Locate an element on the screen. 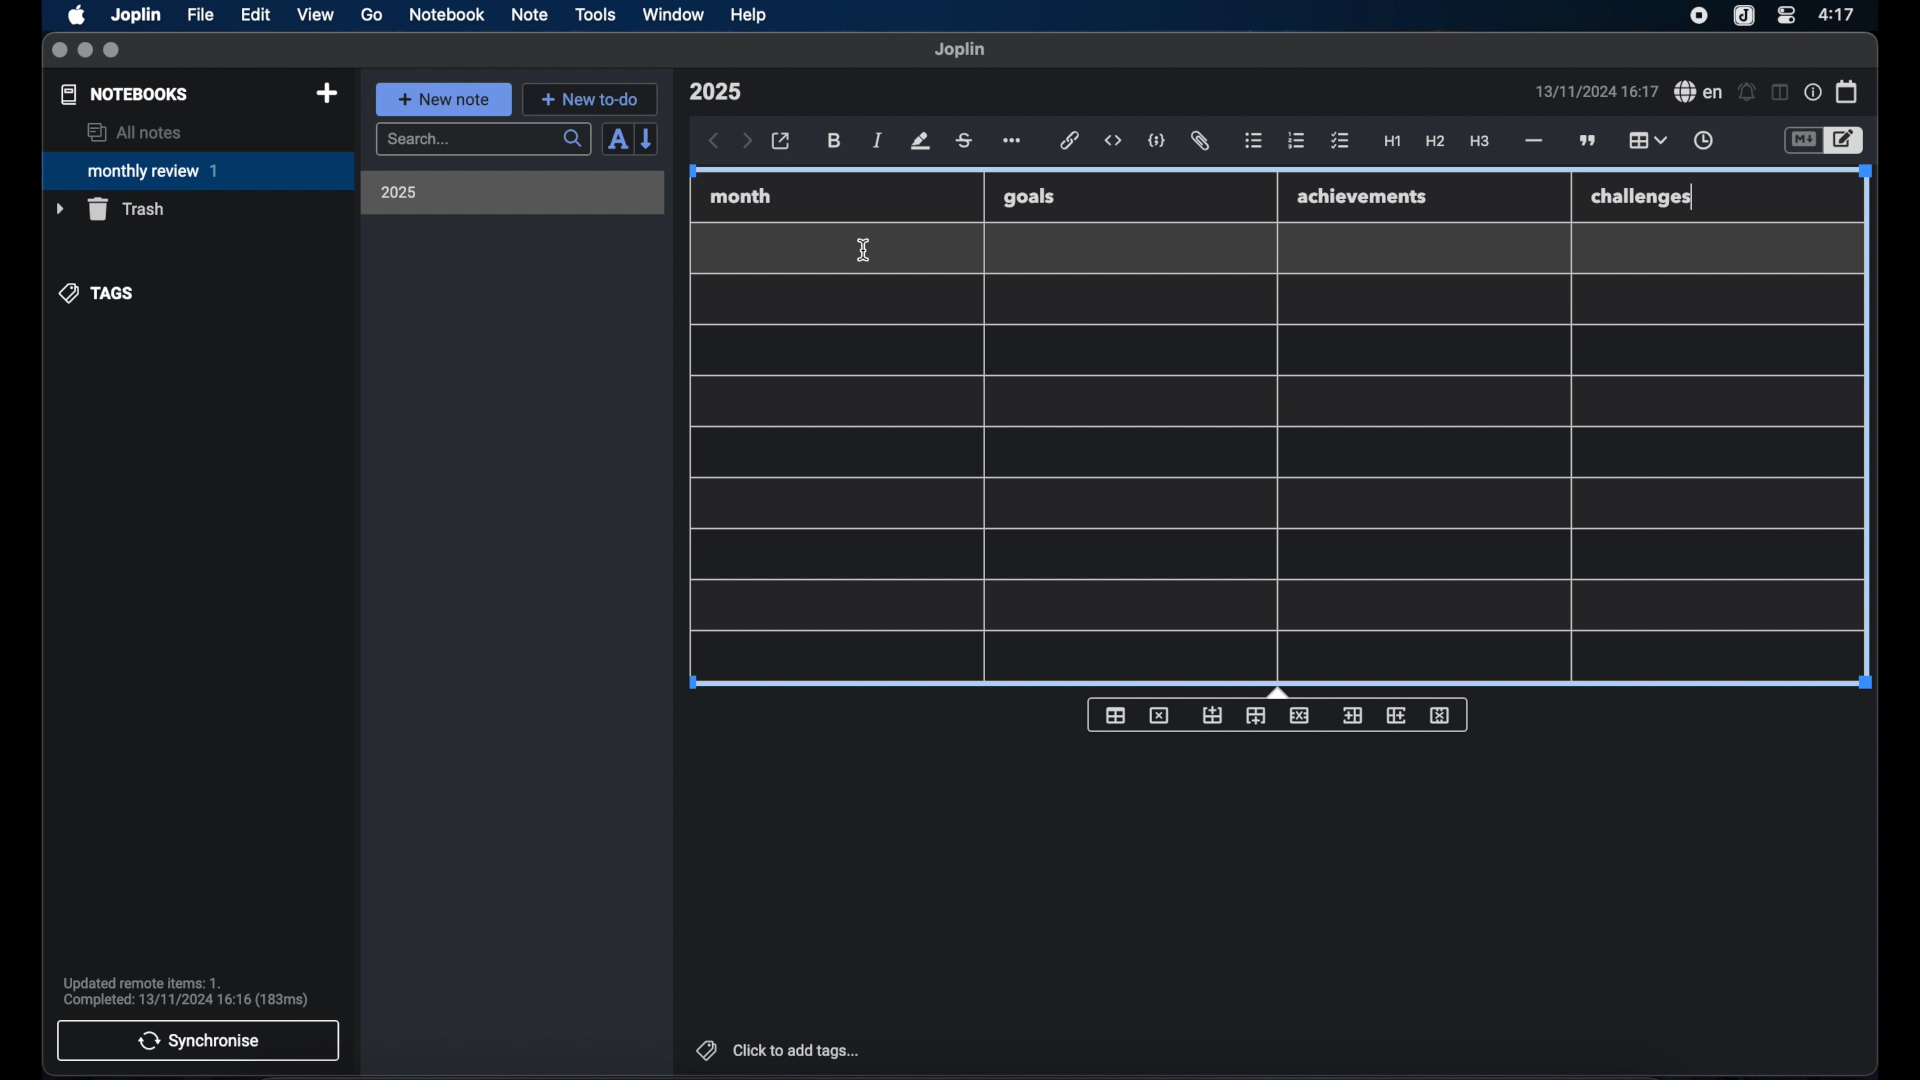  help is located at coordinates (750, 15).